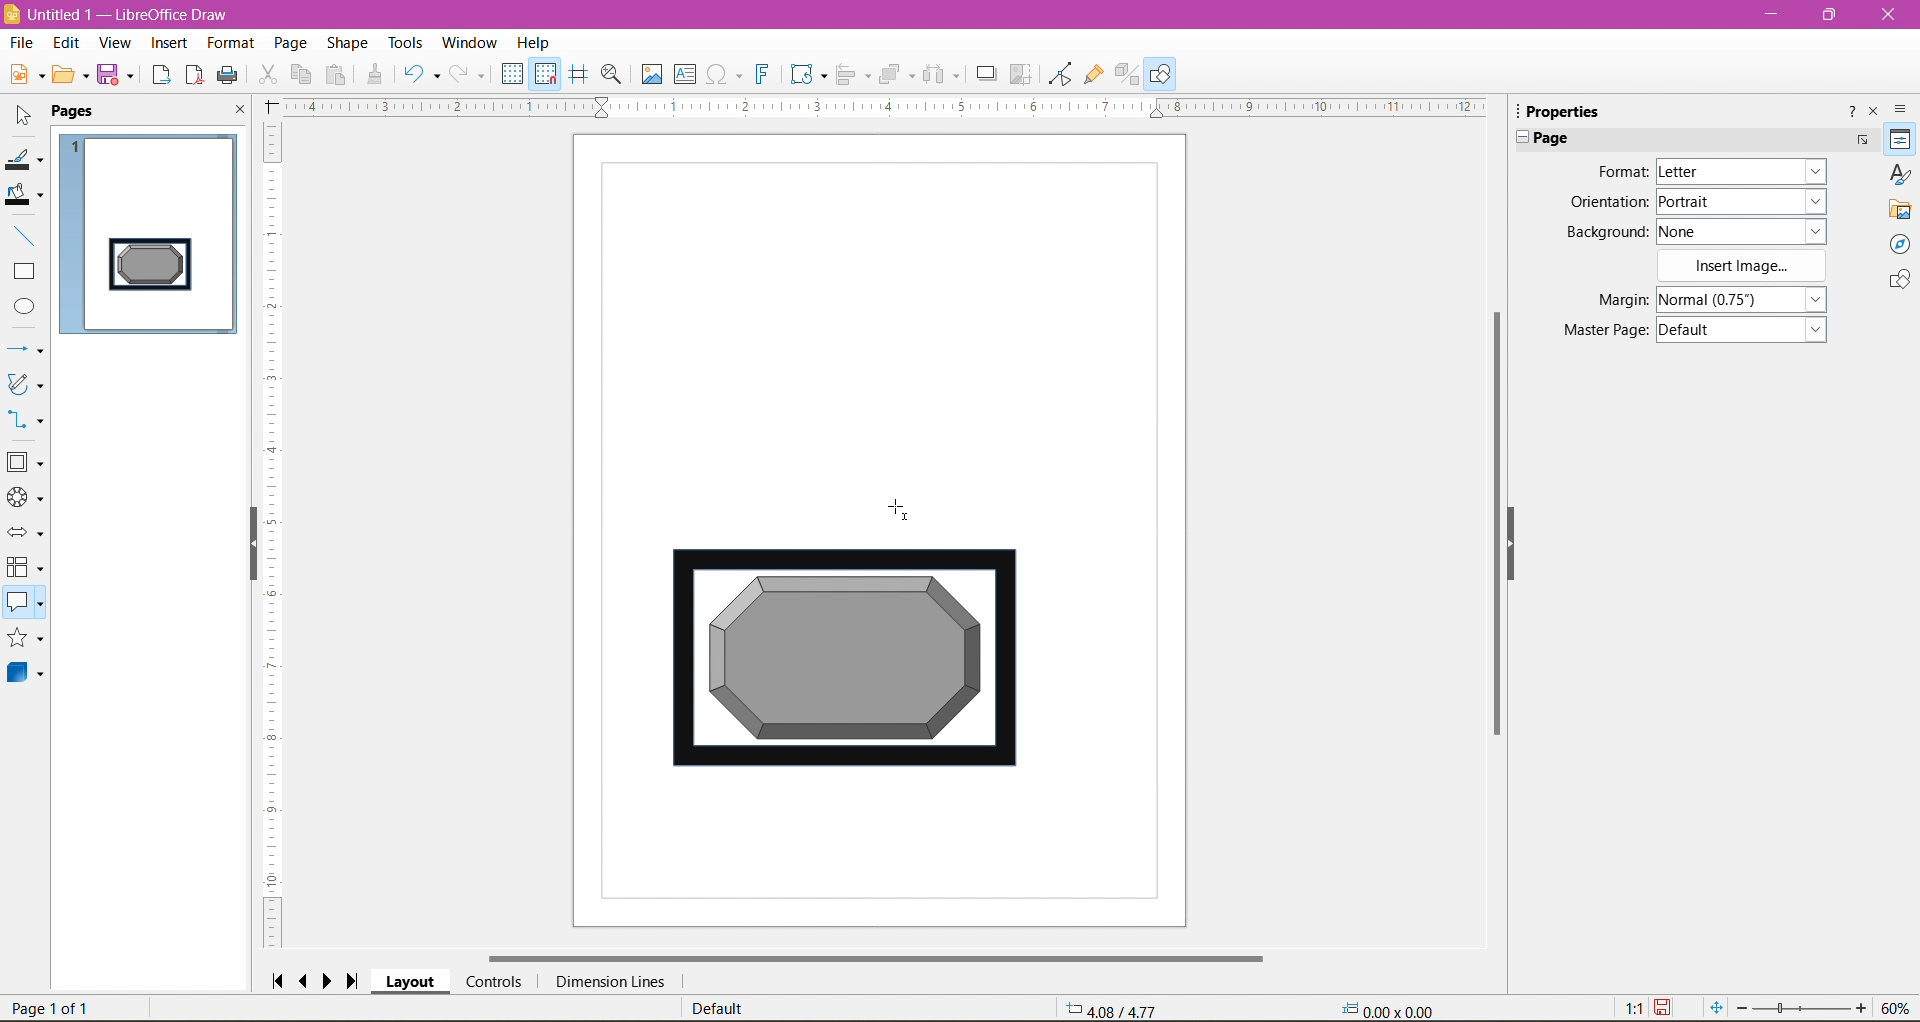 The image size is (1920, 1022). What do you see at coordinates (1899, 140) in the screenshot?
I see `Properties` at bounding box center [1899, 140].